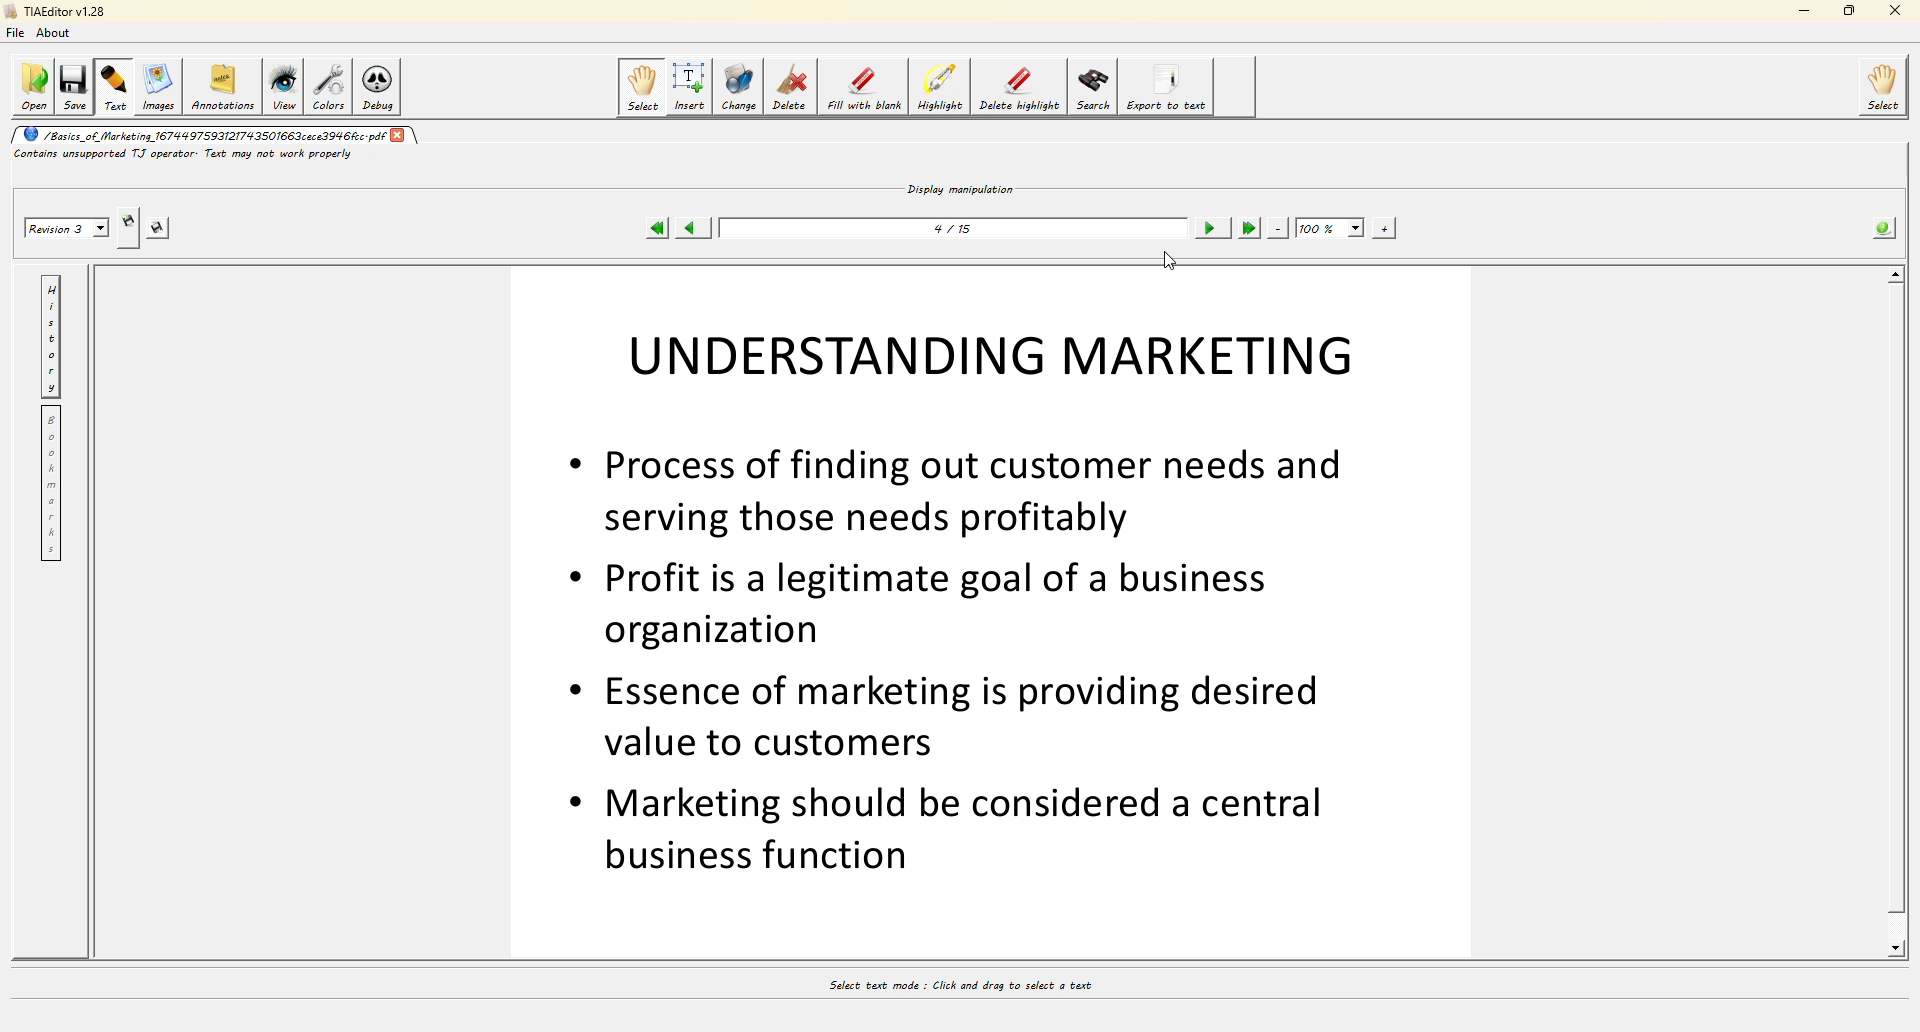 The image size is (1920, 1032). Describe the element at coordinates (1168, 87) in the screenshot. I see `export to text` at that location.